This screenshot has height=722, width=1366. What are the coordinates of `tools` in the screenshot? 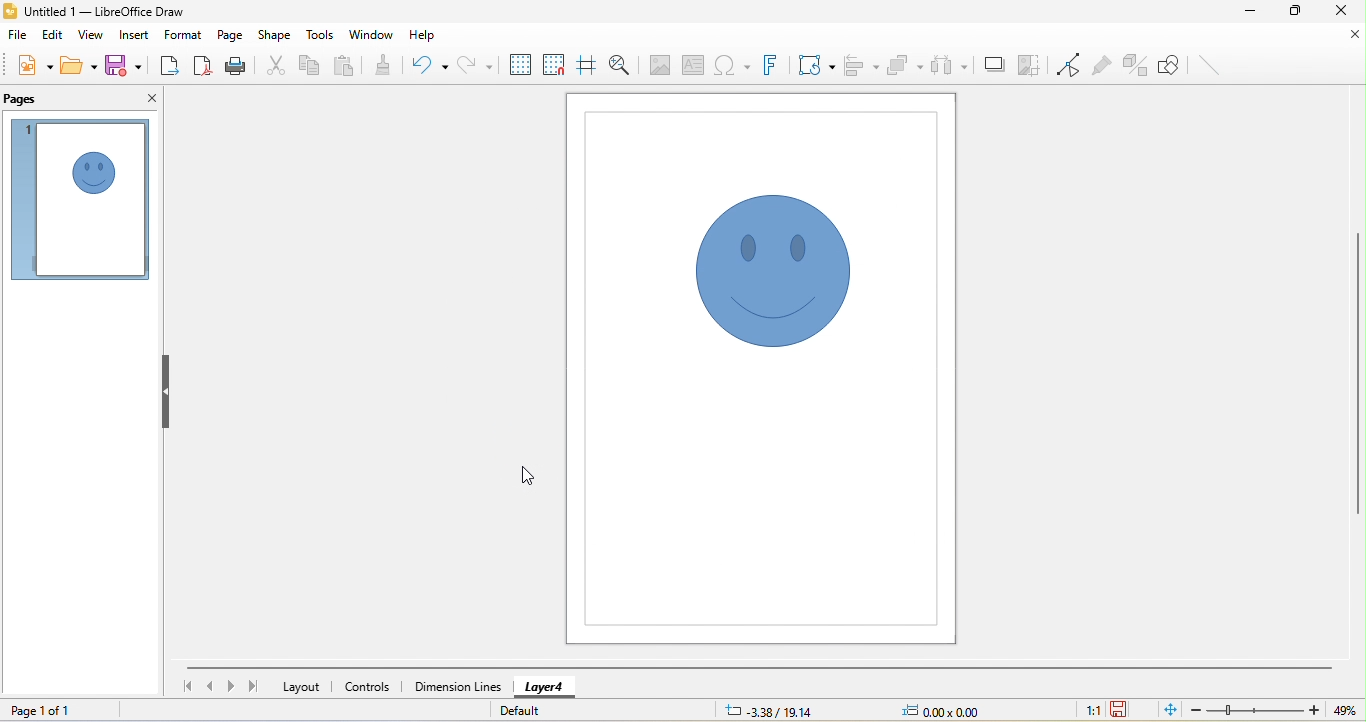 It's located at (322, 35).